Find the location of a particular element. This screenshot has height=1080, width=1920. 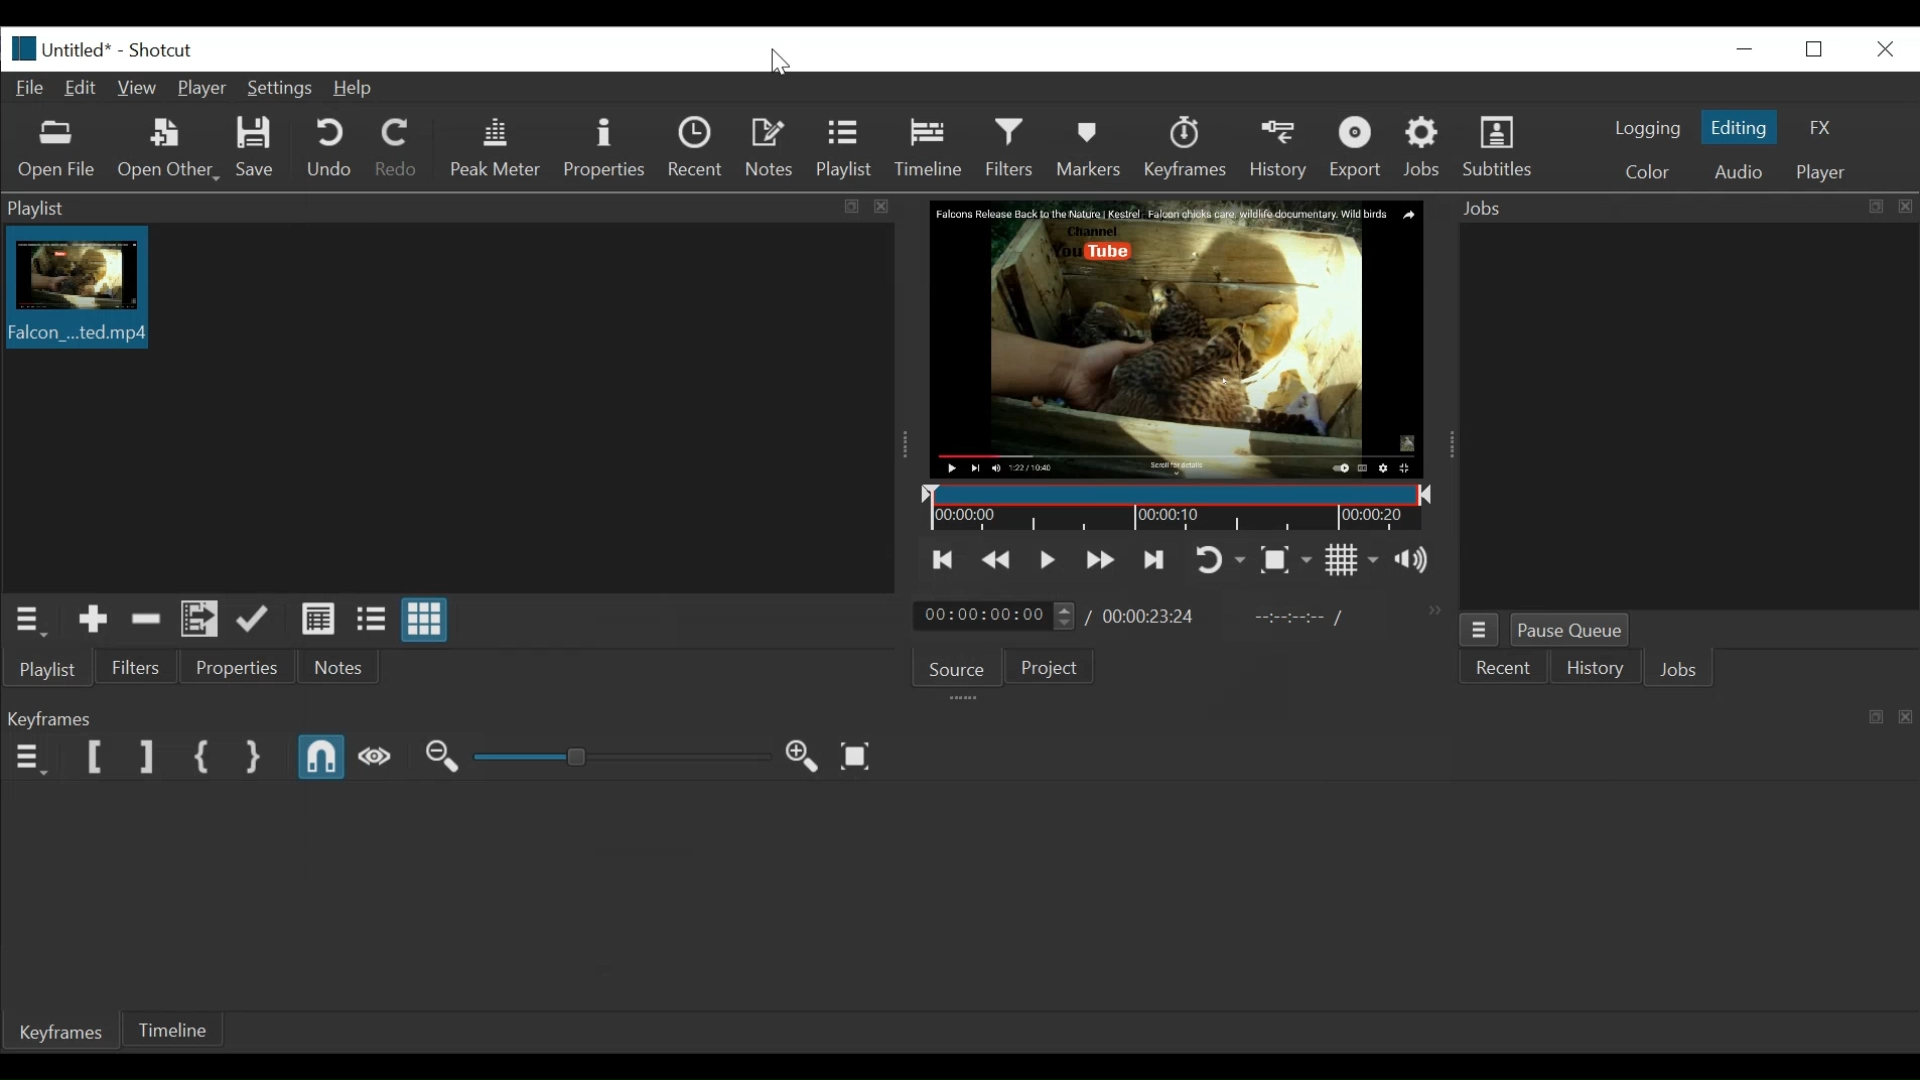

Toggle Zoom is located at coordinates (1287, 559).